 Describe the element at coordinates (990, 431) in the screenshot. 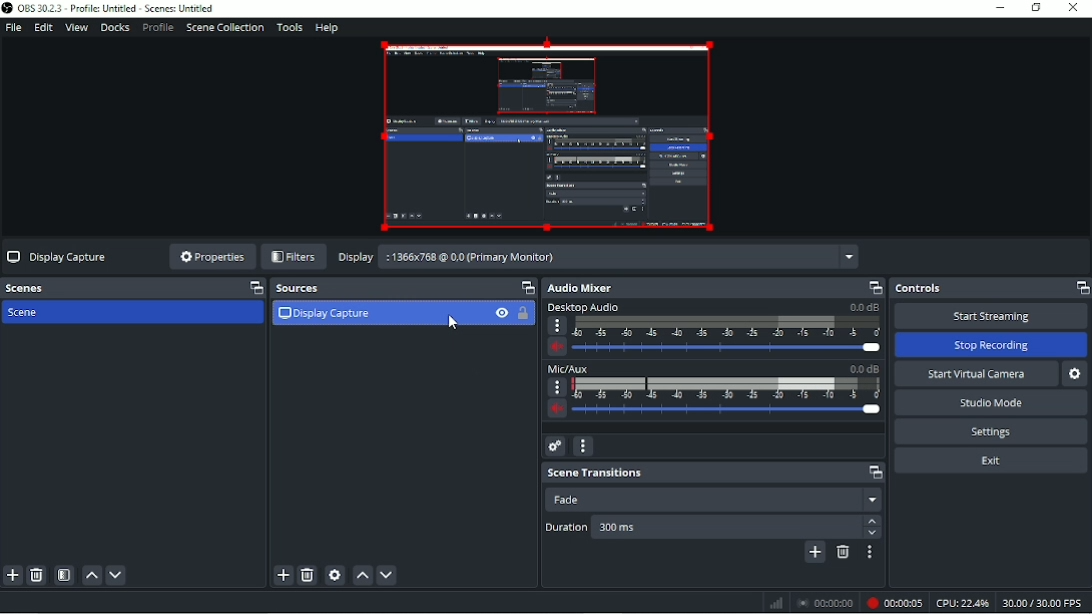

I see `Settings` at that location.